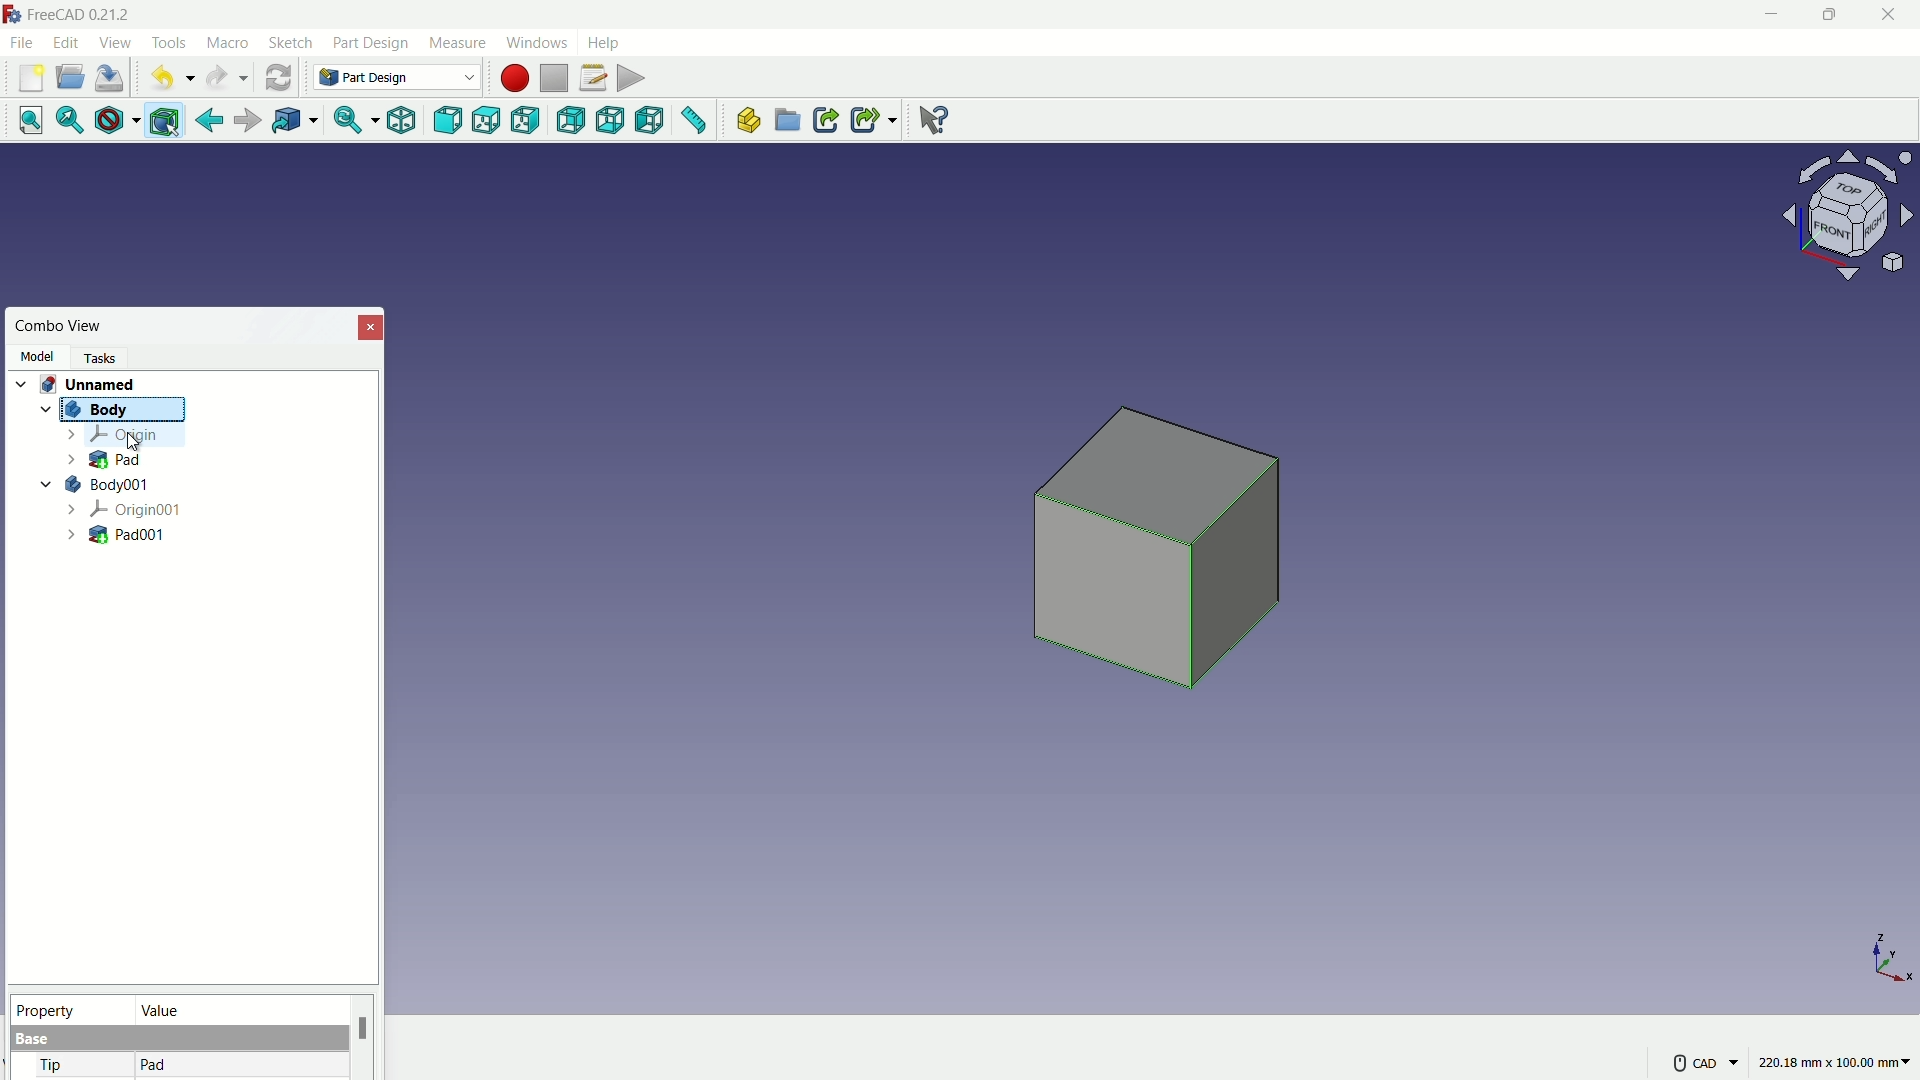 The width and height of the screenshot is (1920, 1080). What do you see at coordinates (36, 356) in the screenshot?
I see `model` at bounding box center [36, 356].